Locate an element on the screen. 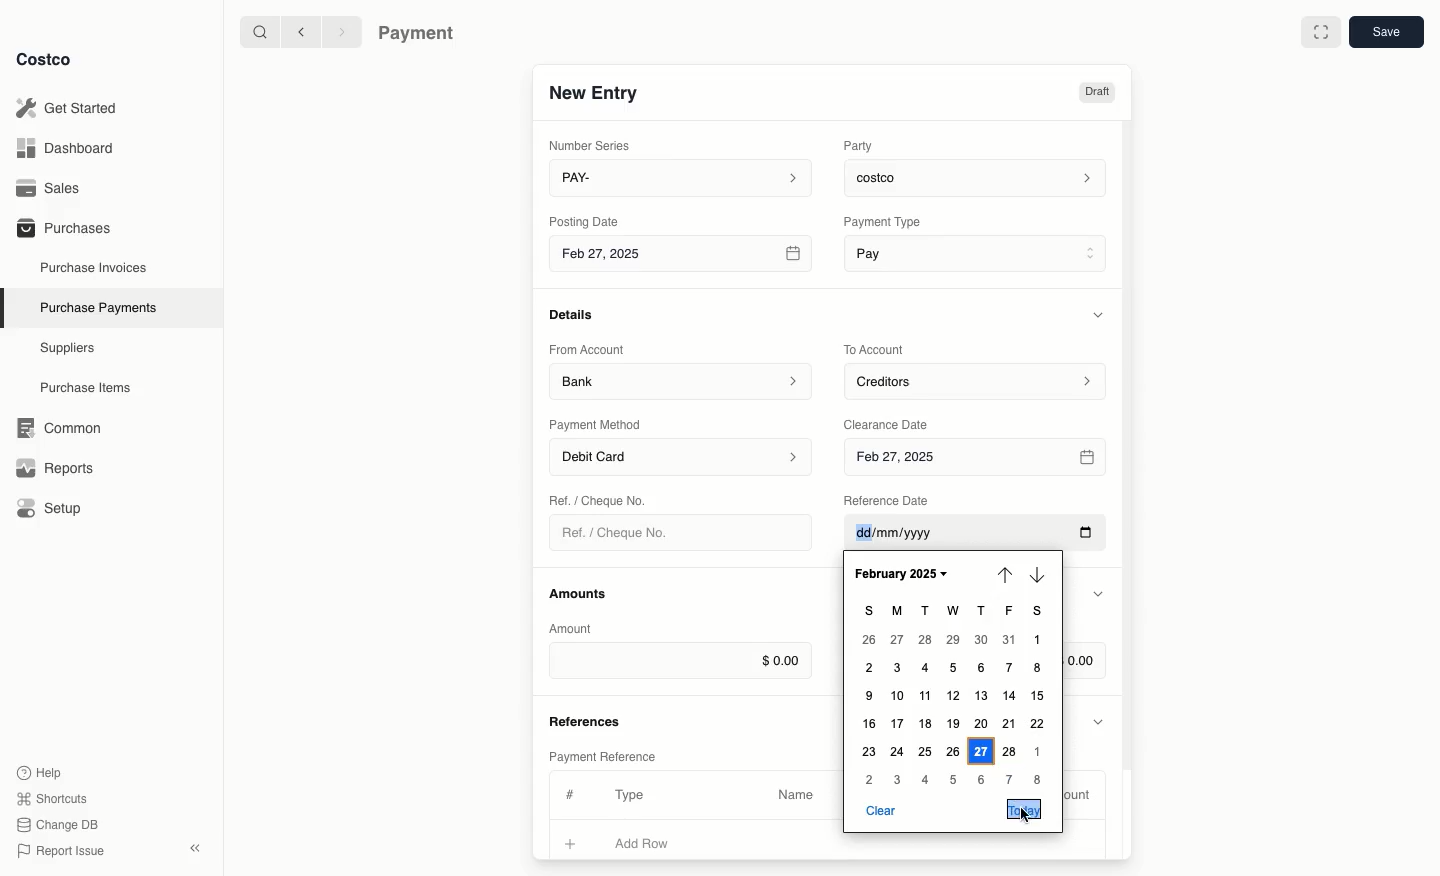 The width and height of the screenshot is (1440, 876). Number Series is located at coordinates (594, 145).